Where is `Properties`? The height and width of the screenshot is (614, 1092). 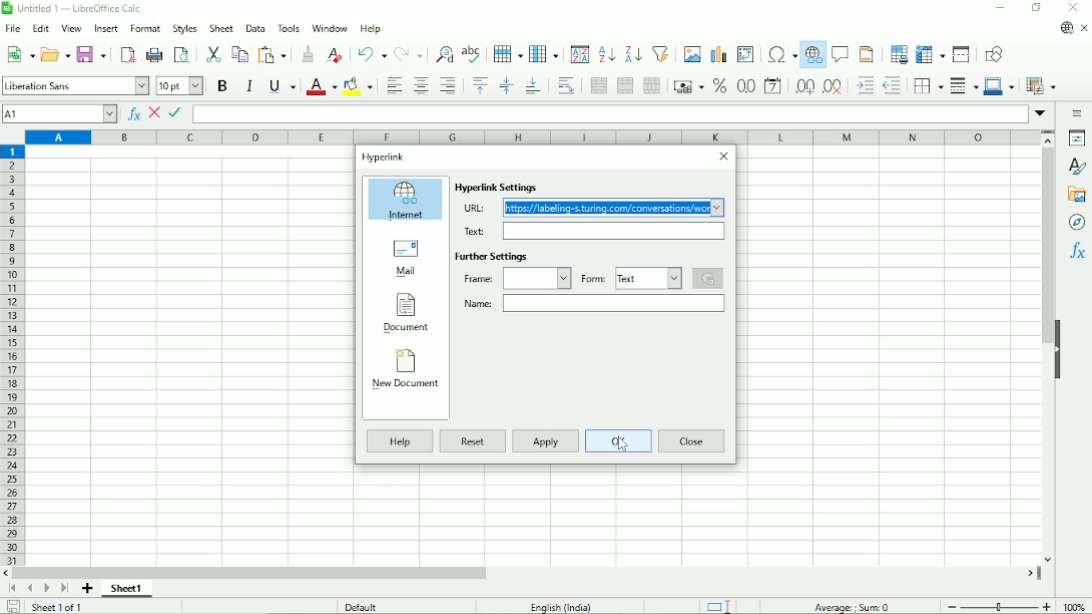
Properties is located at coordinates (1077, 138).